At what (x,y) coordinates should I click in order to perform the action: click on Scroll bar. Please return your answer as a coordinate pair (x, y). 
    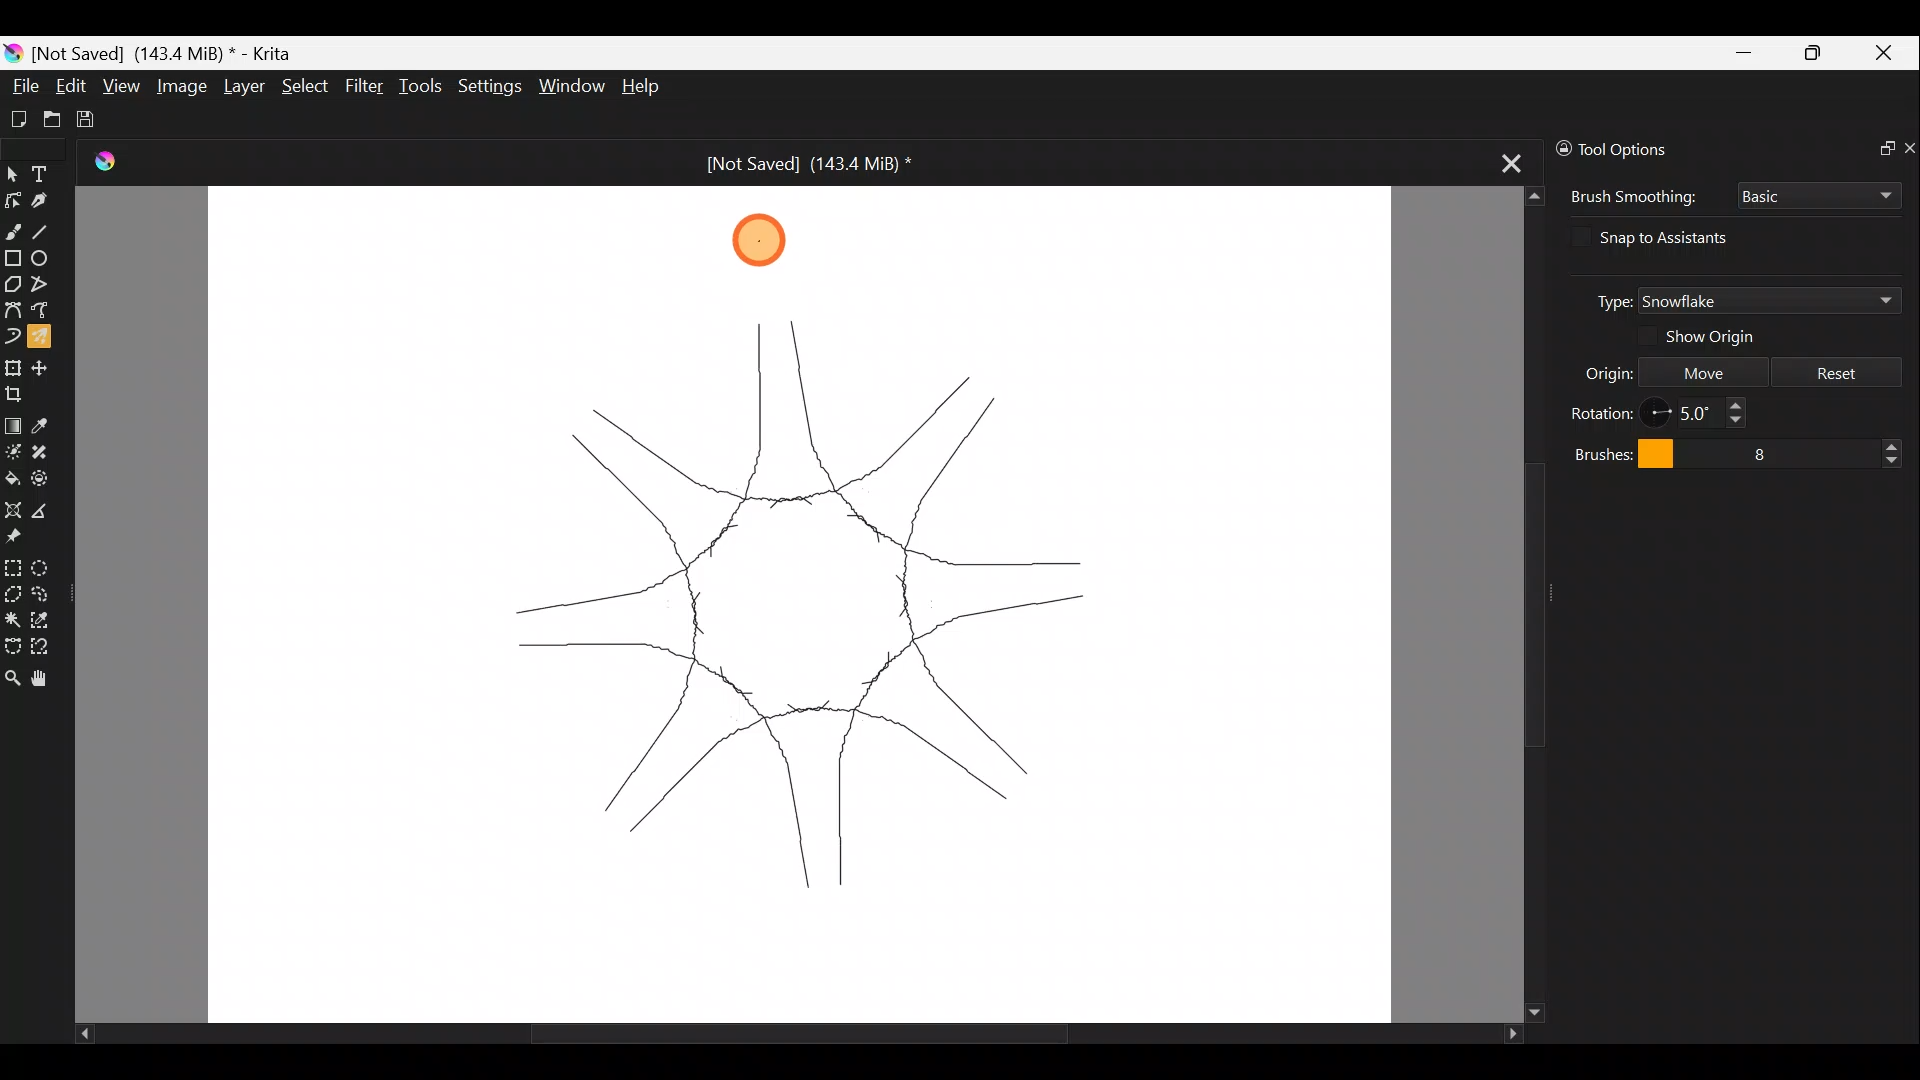
    Looking at the image, I should click on (1517, 605).